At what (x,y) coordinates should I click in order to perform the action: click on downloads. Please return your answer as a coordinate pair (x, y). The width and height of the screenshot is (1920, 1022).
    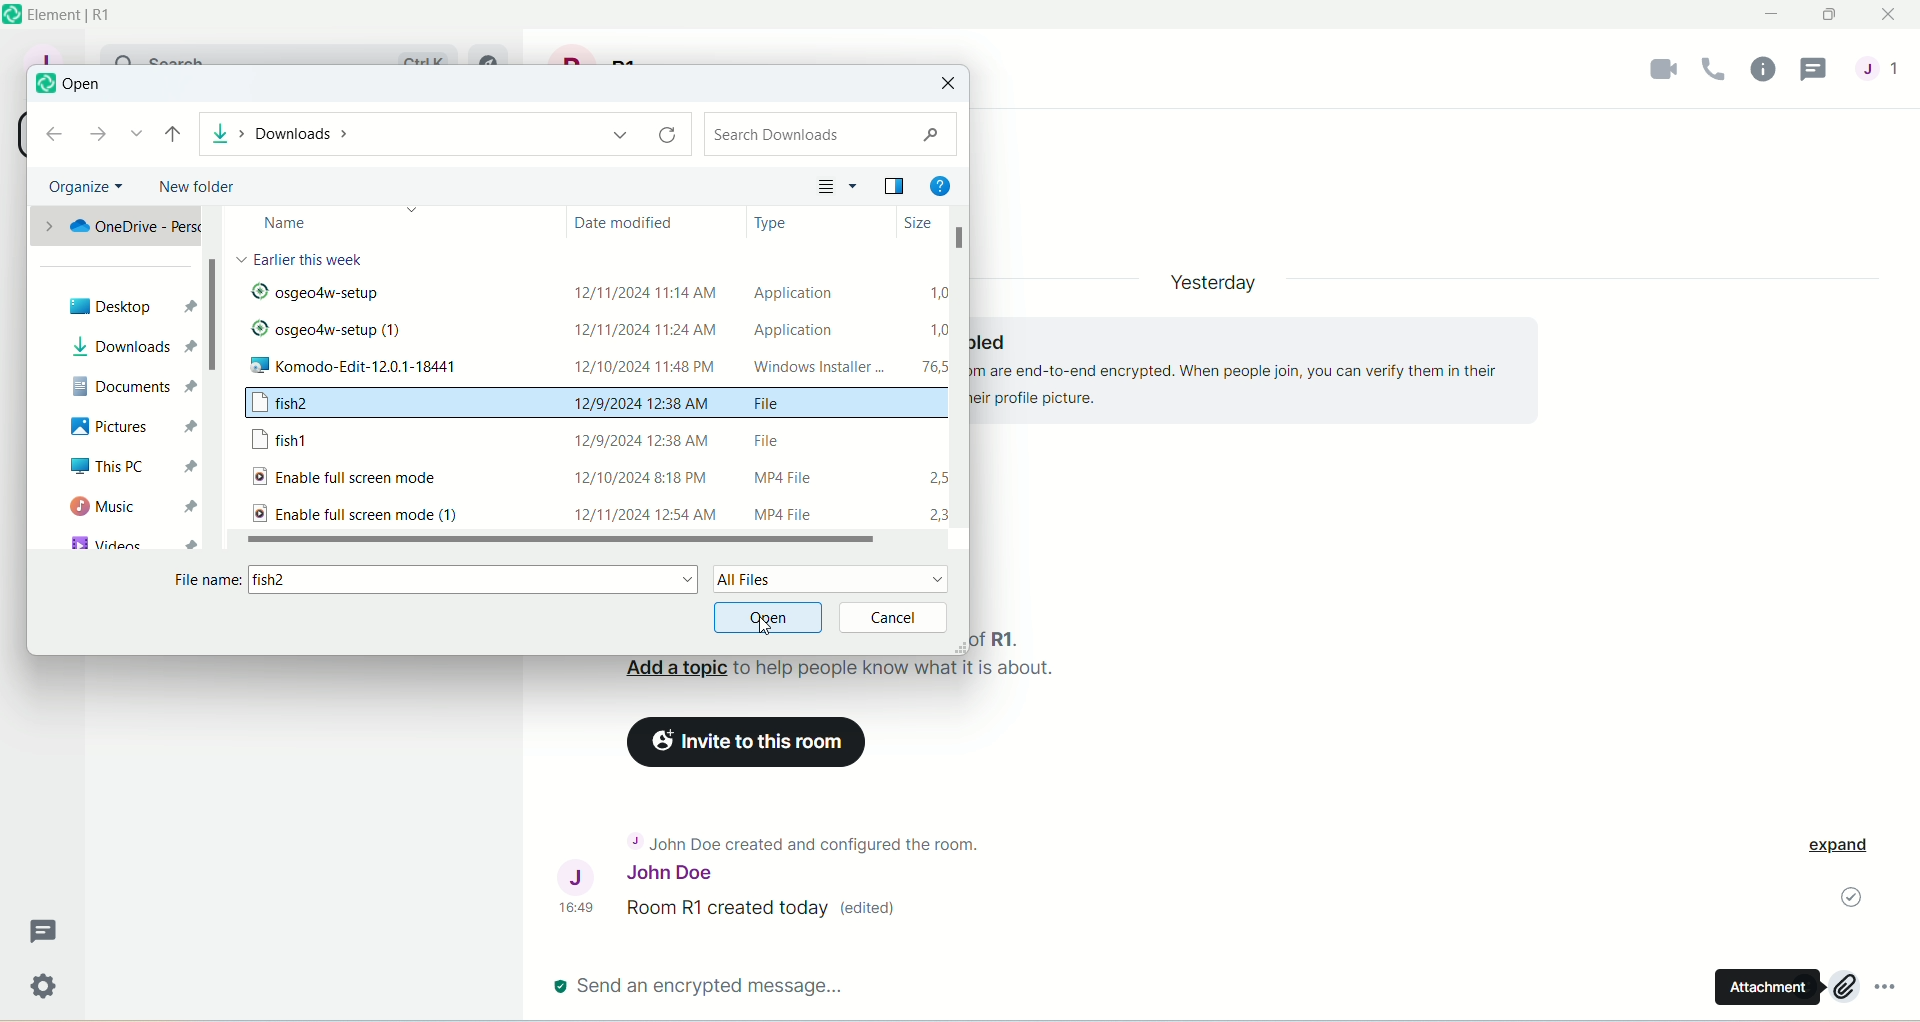
    Looking at the image, I should click on (135, 347).